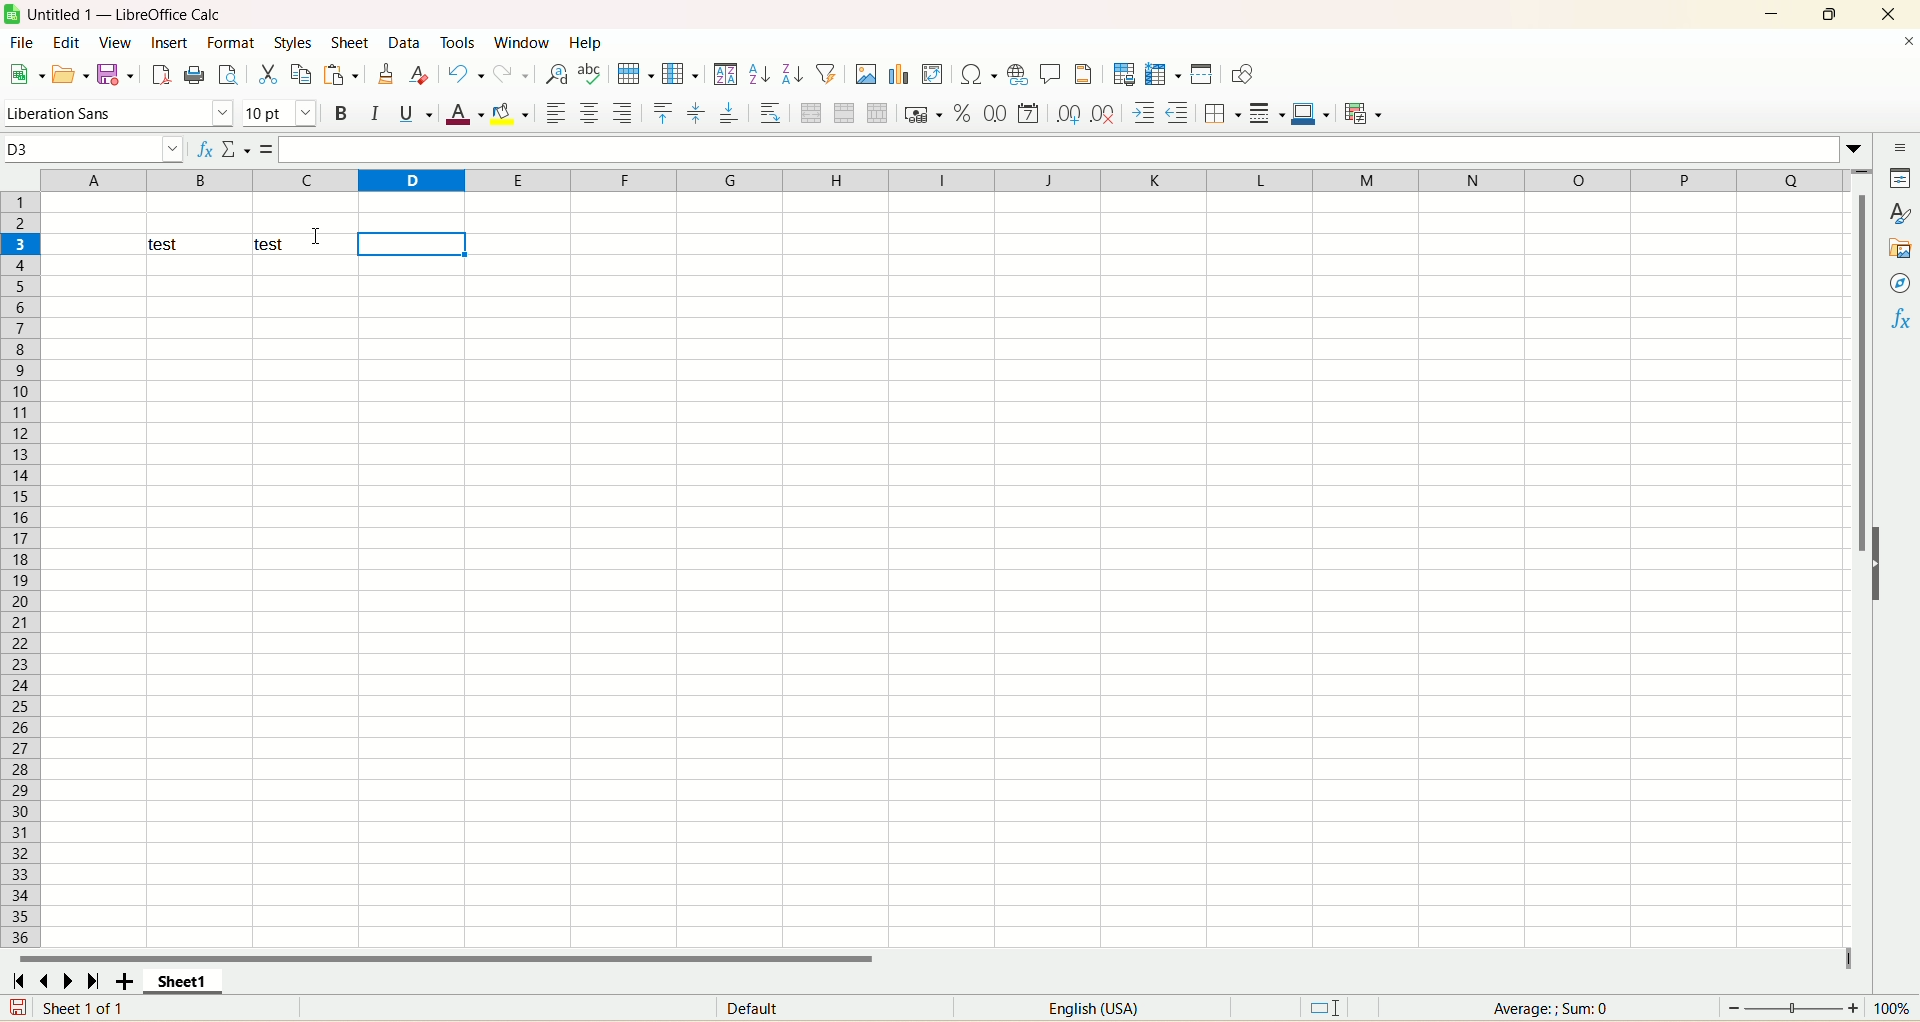 This screenshot has width=1920, height=1022. Describe the element at coordinates (1891, 1008) in the screenshot. I see `100%` at that location.